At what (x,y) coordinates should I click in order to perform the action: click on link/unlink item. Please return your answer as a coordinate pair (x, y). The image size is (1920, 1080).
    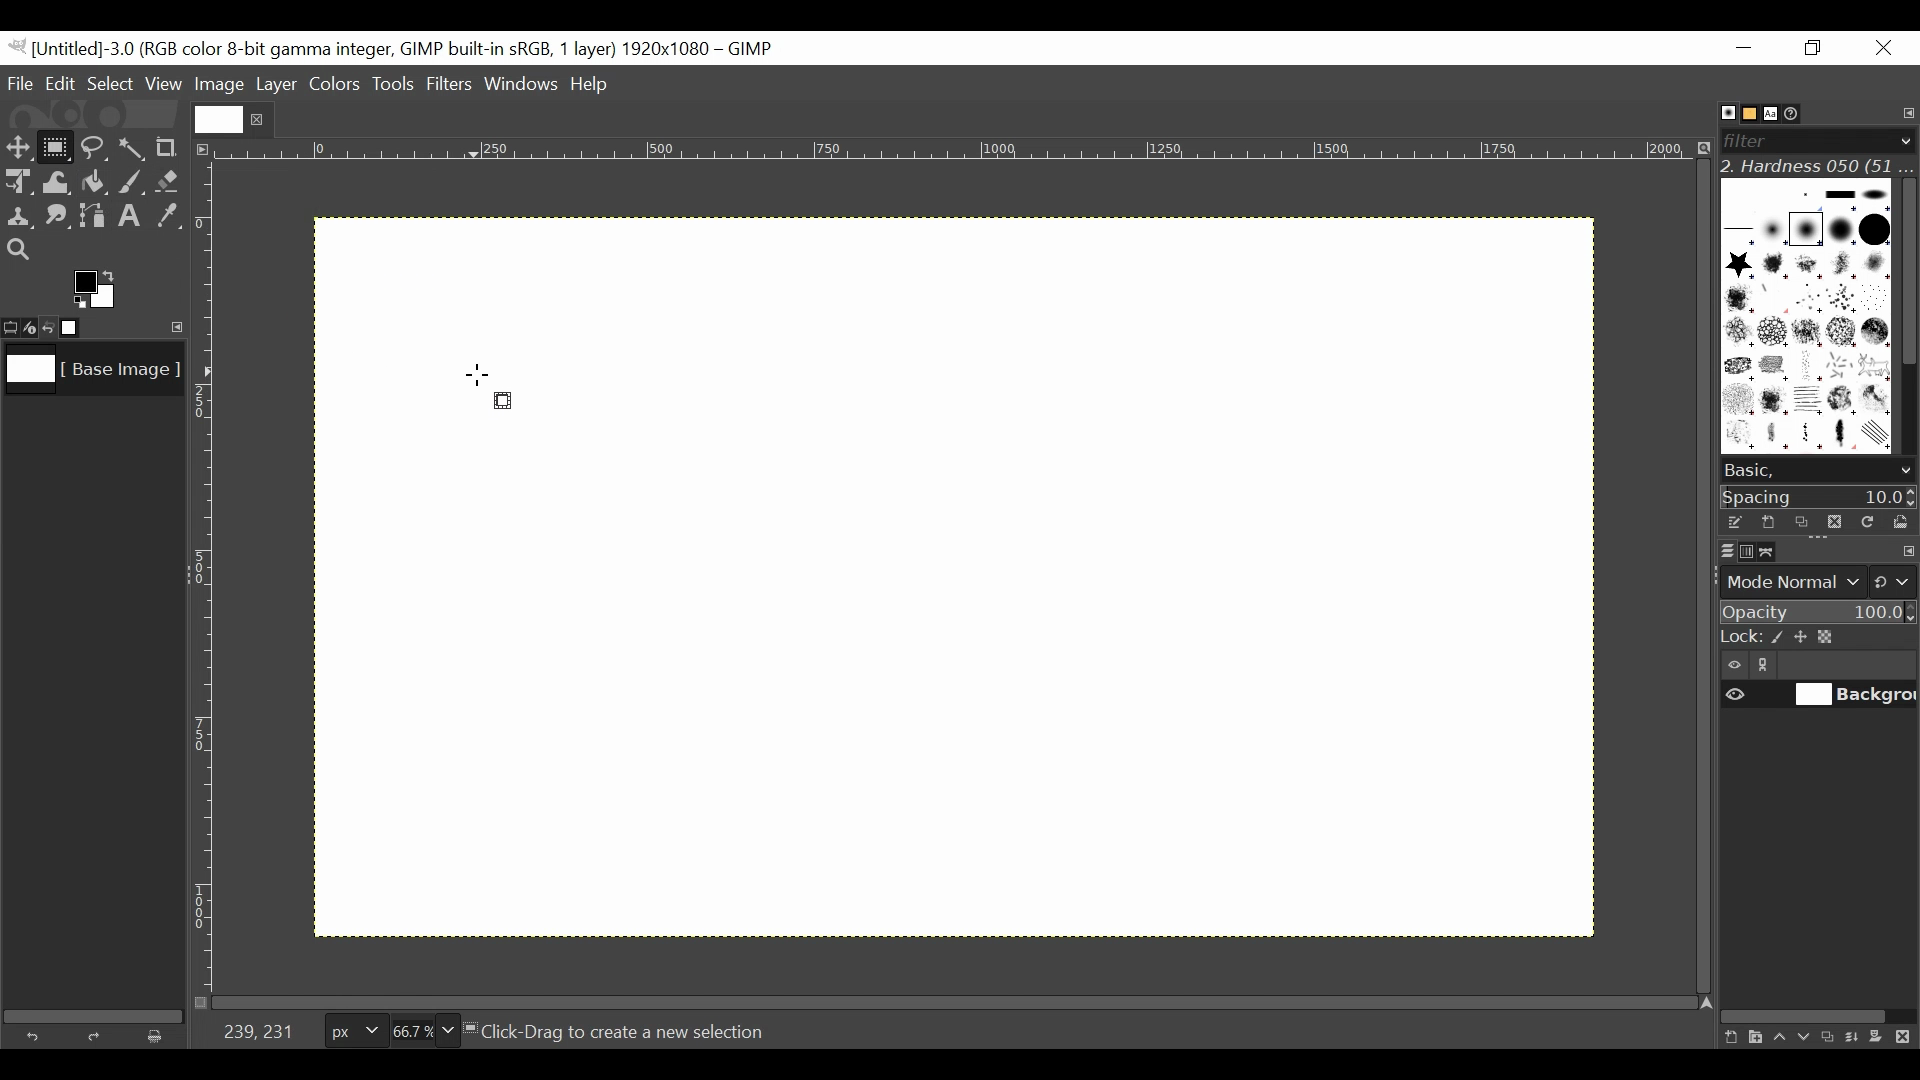
    Looking at the image, I should click on (1768, 668).